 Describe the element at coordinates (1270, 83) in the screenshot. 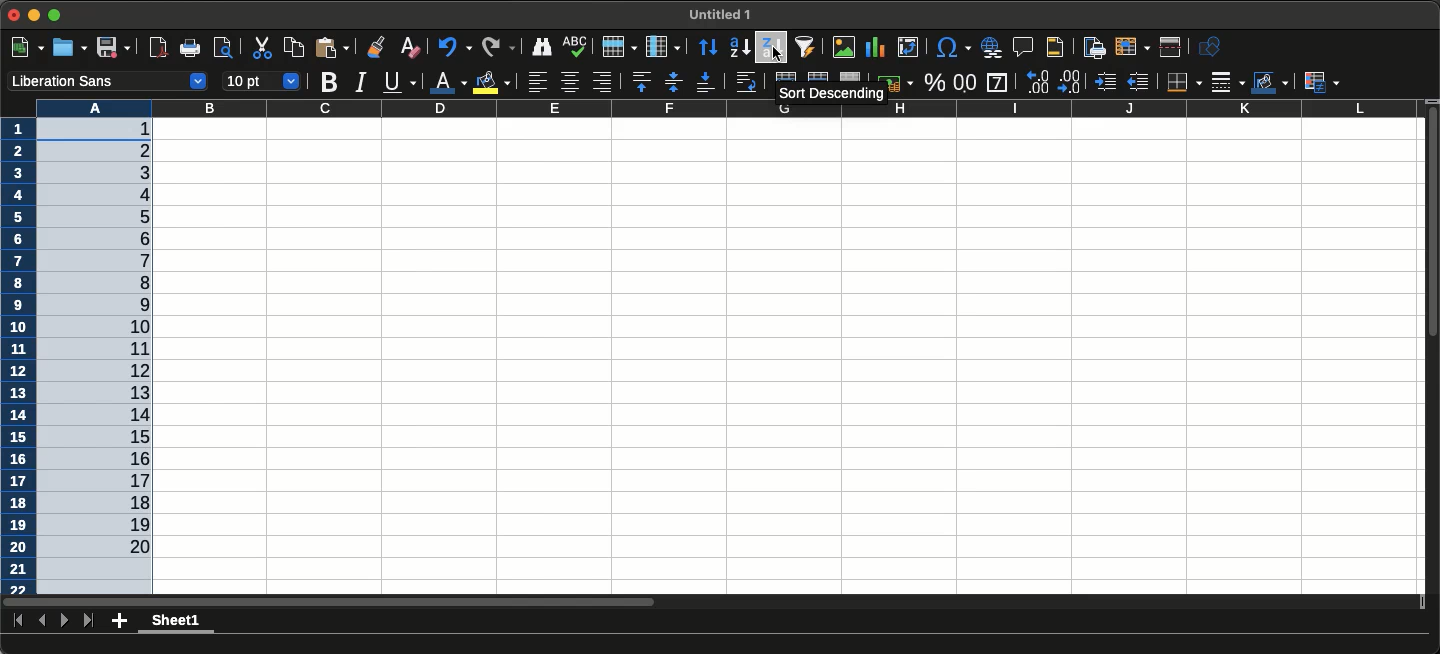

I see `Border color` at that location.